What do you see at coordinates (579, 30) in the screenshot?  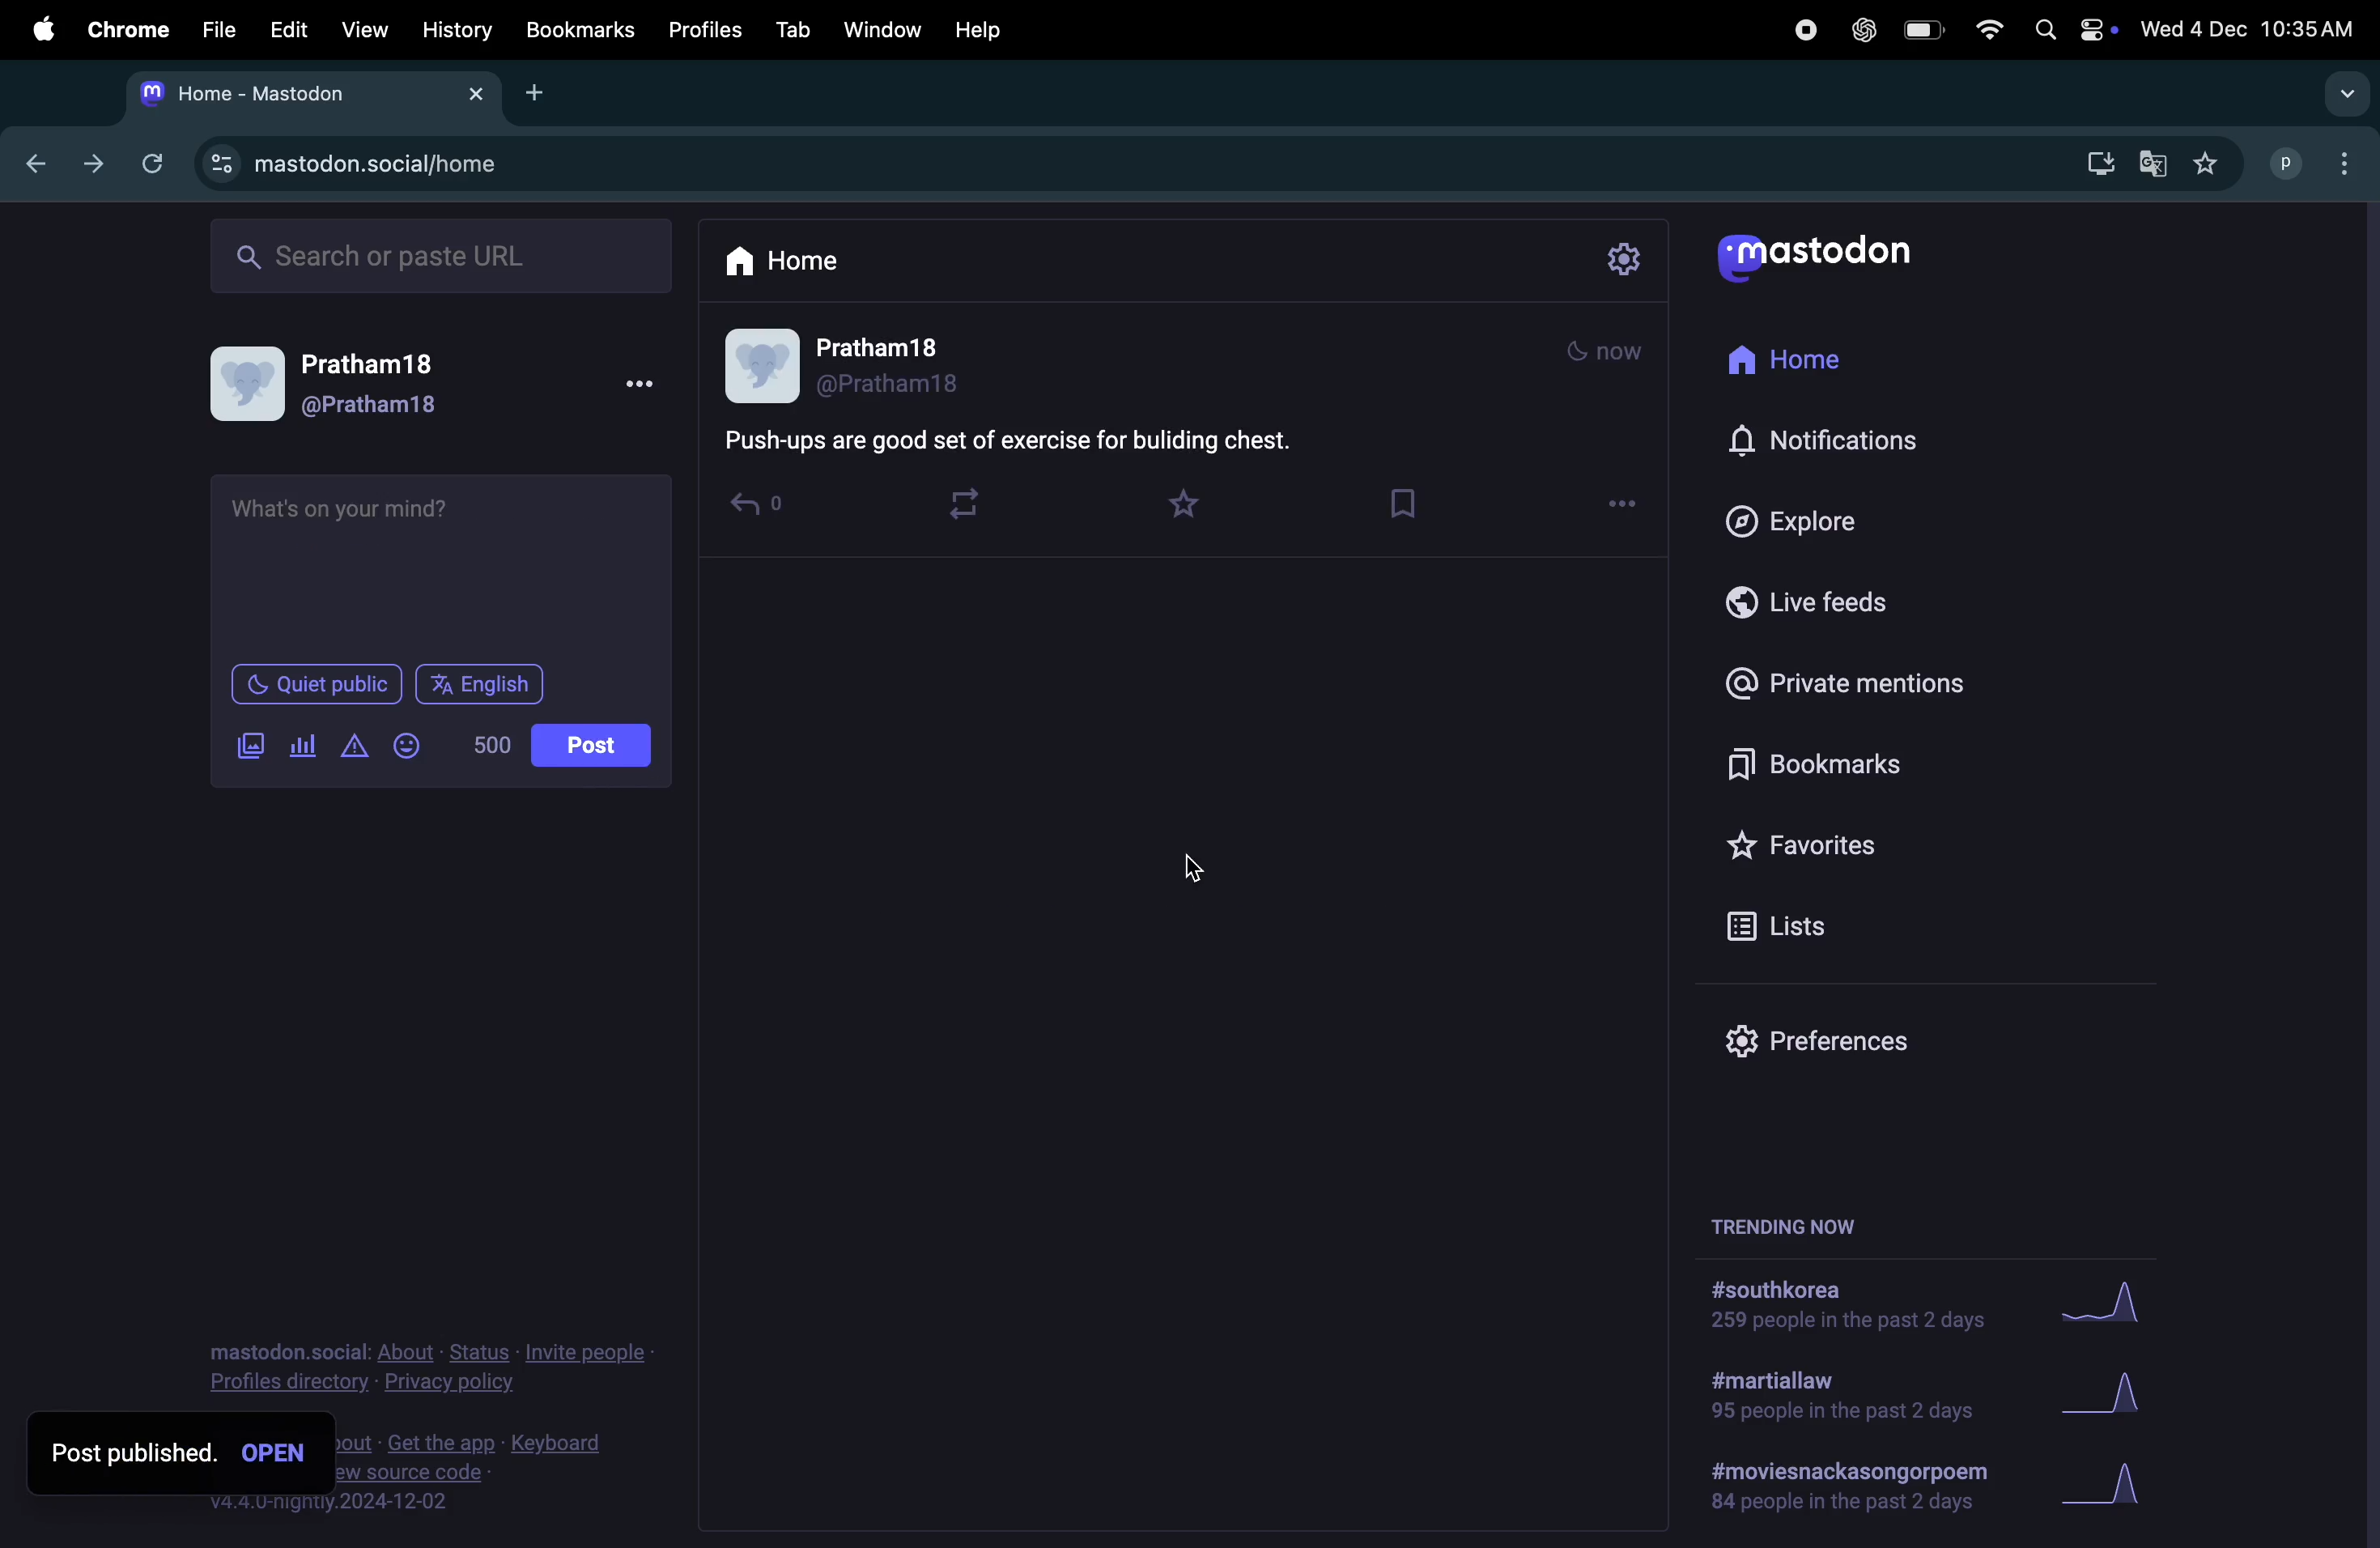 I see `Bookmarks` at bounding box center [579, 30].